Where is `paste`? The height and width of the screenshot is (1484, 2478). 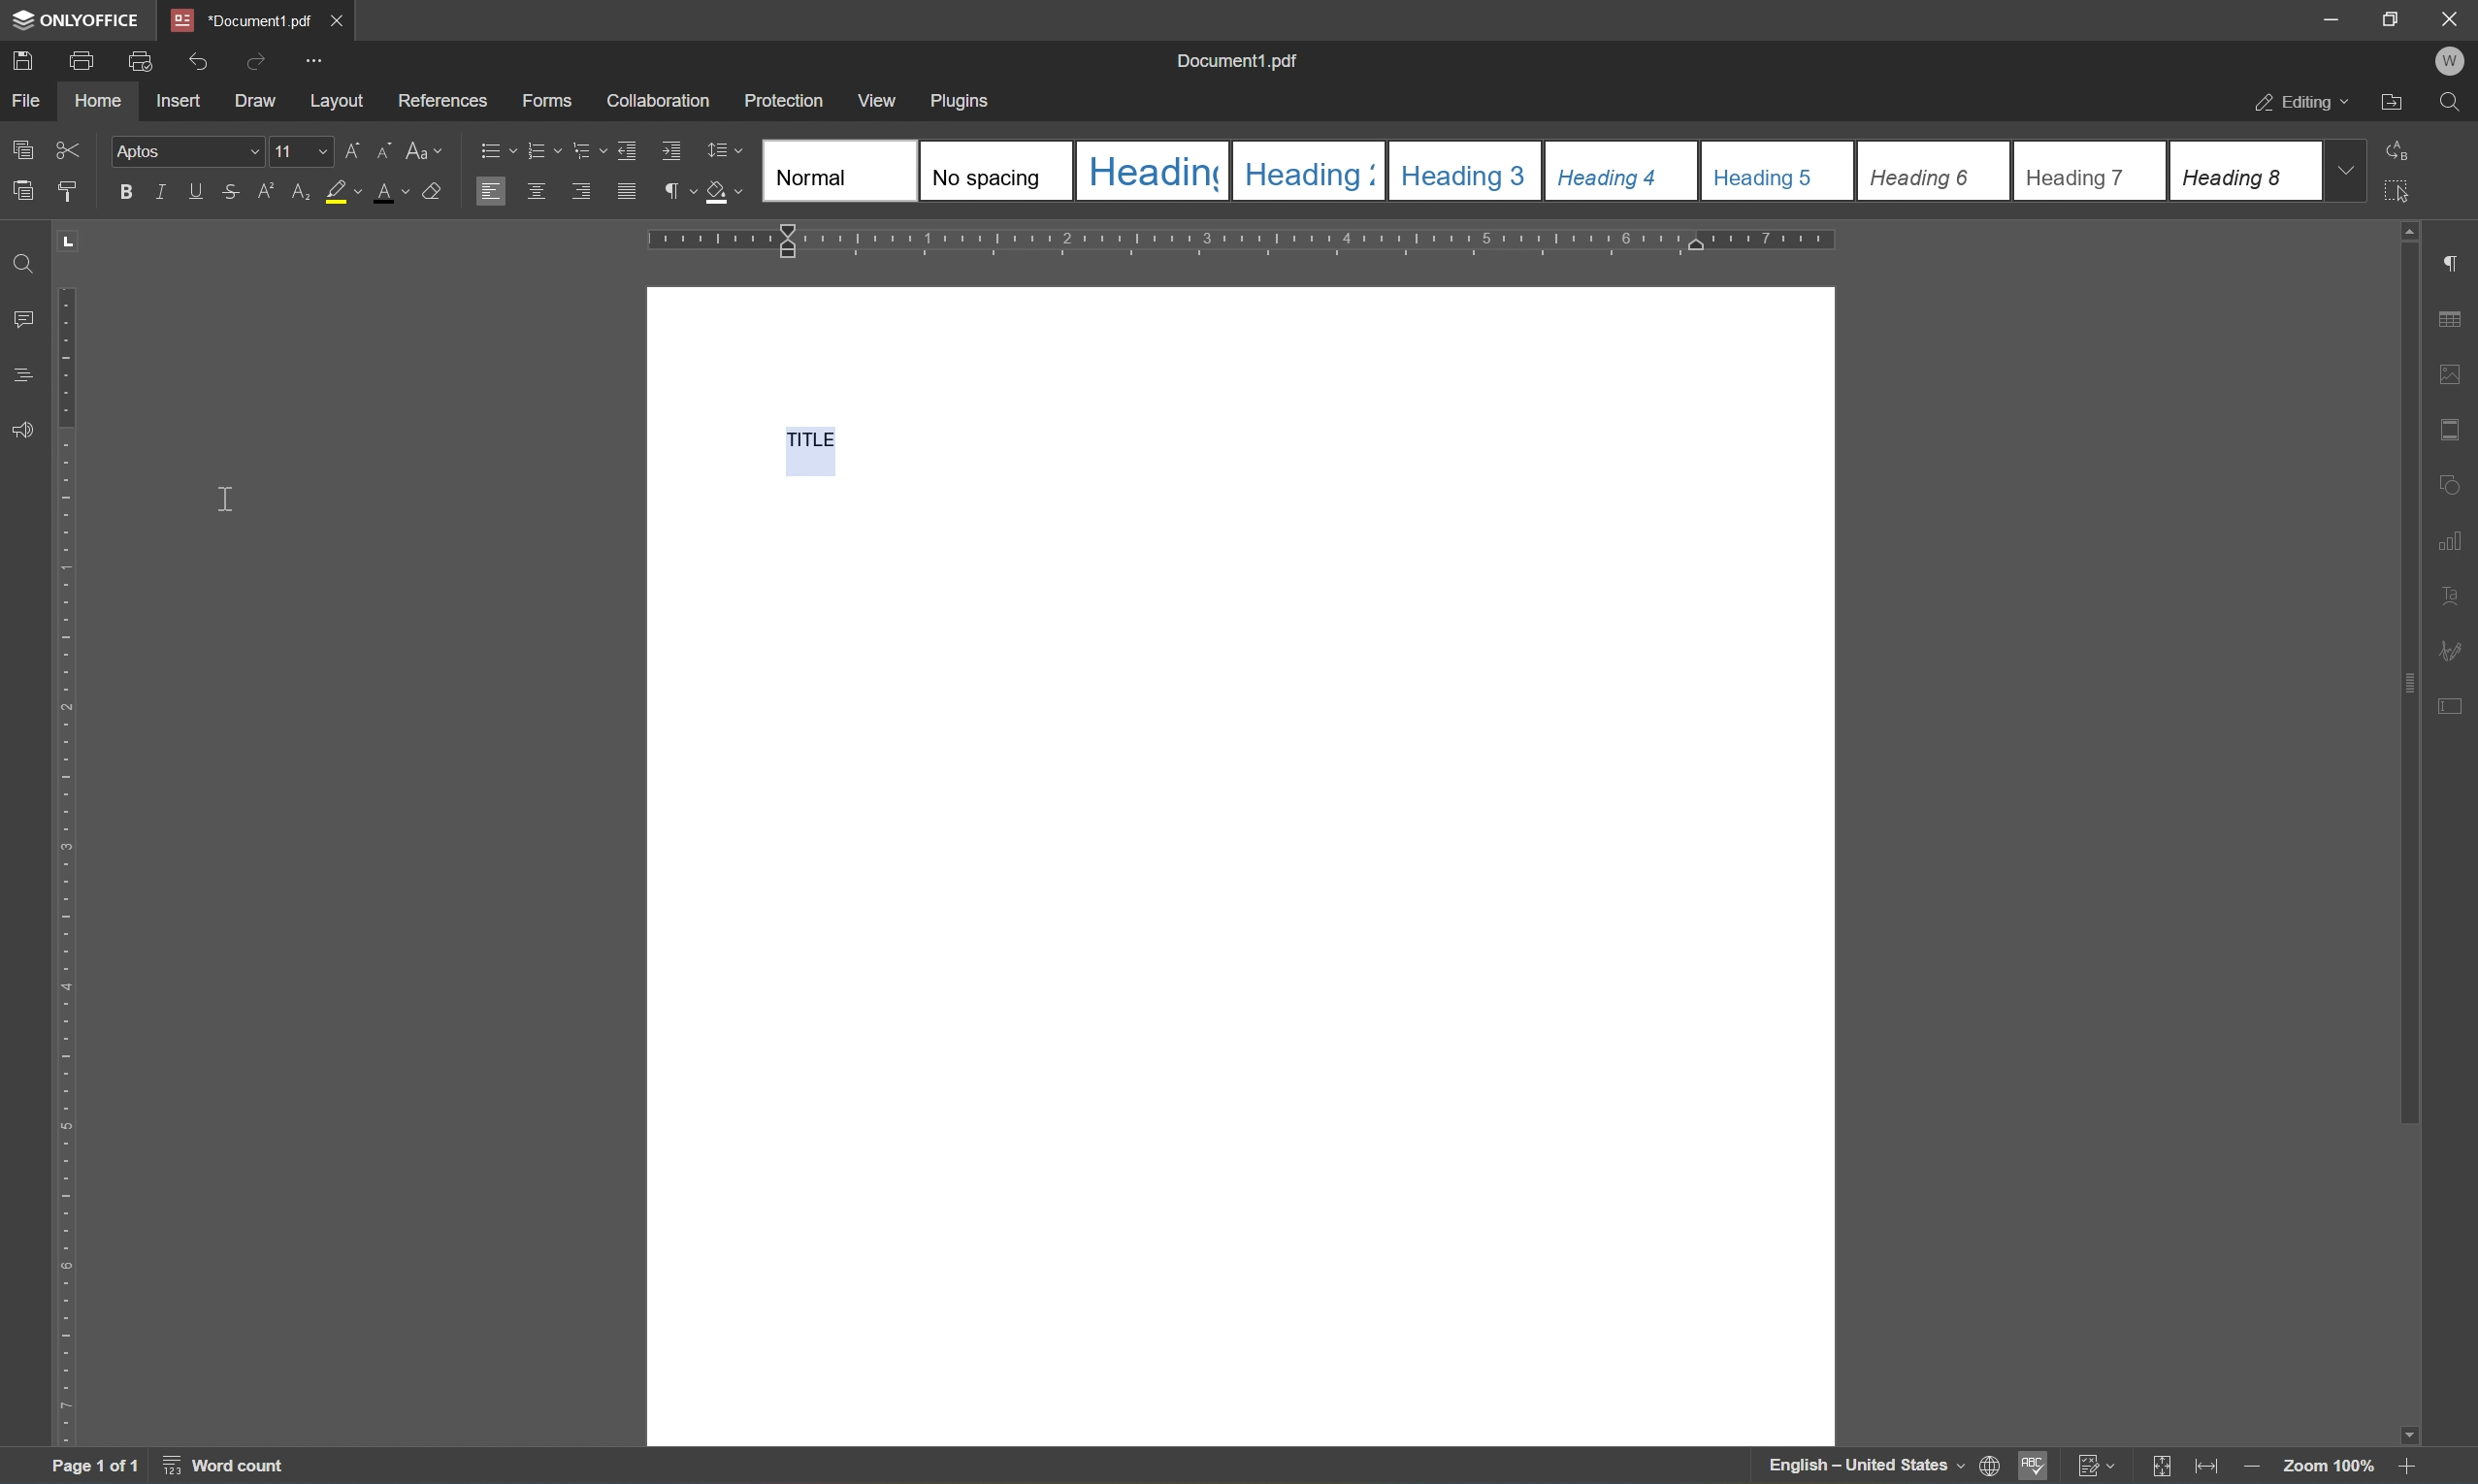
paste is located at coordinates (22, 191).